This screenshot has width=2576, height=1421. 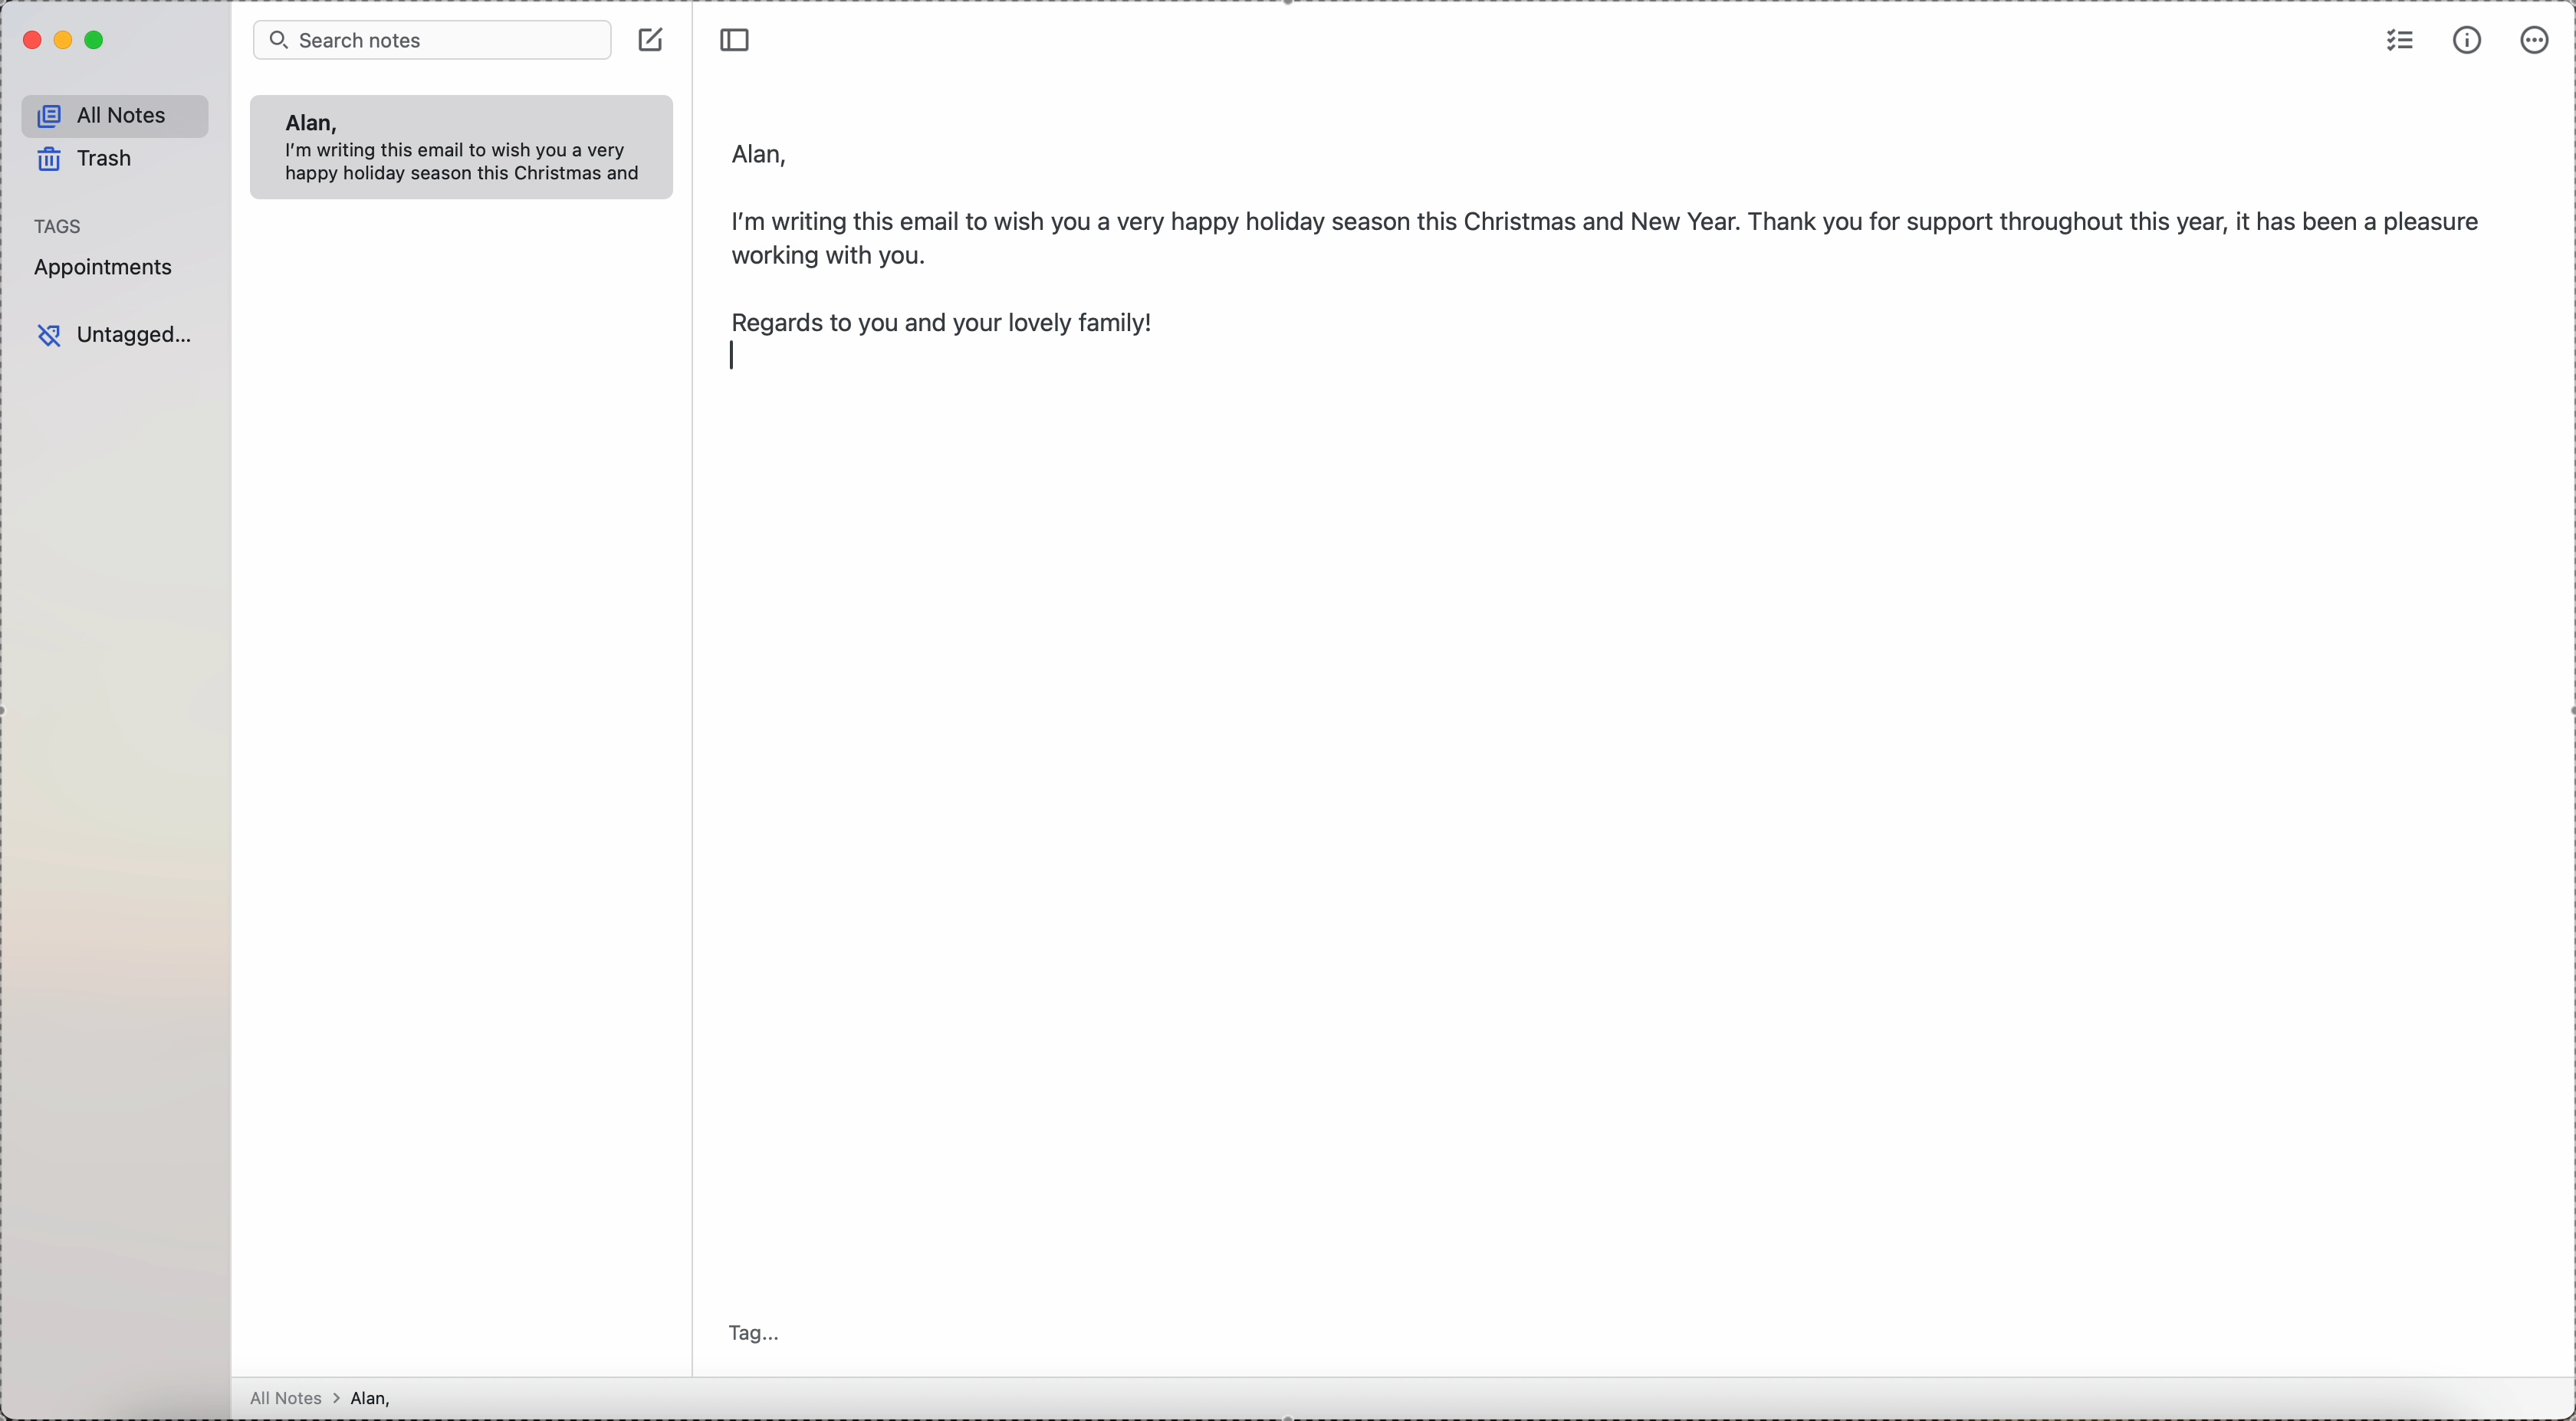 I want to click on all notes > Alan,, so click(x=327, y=1398).